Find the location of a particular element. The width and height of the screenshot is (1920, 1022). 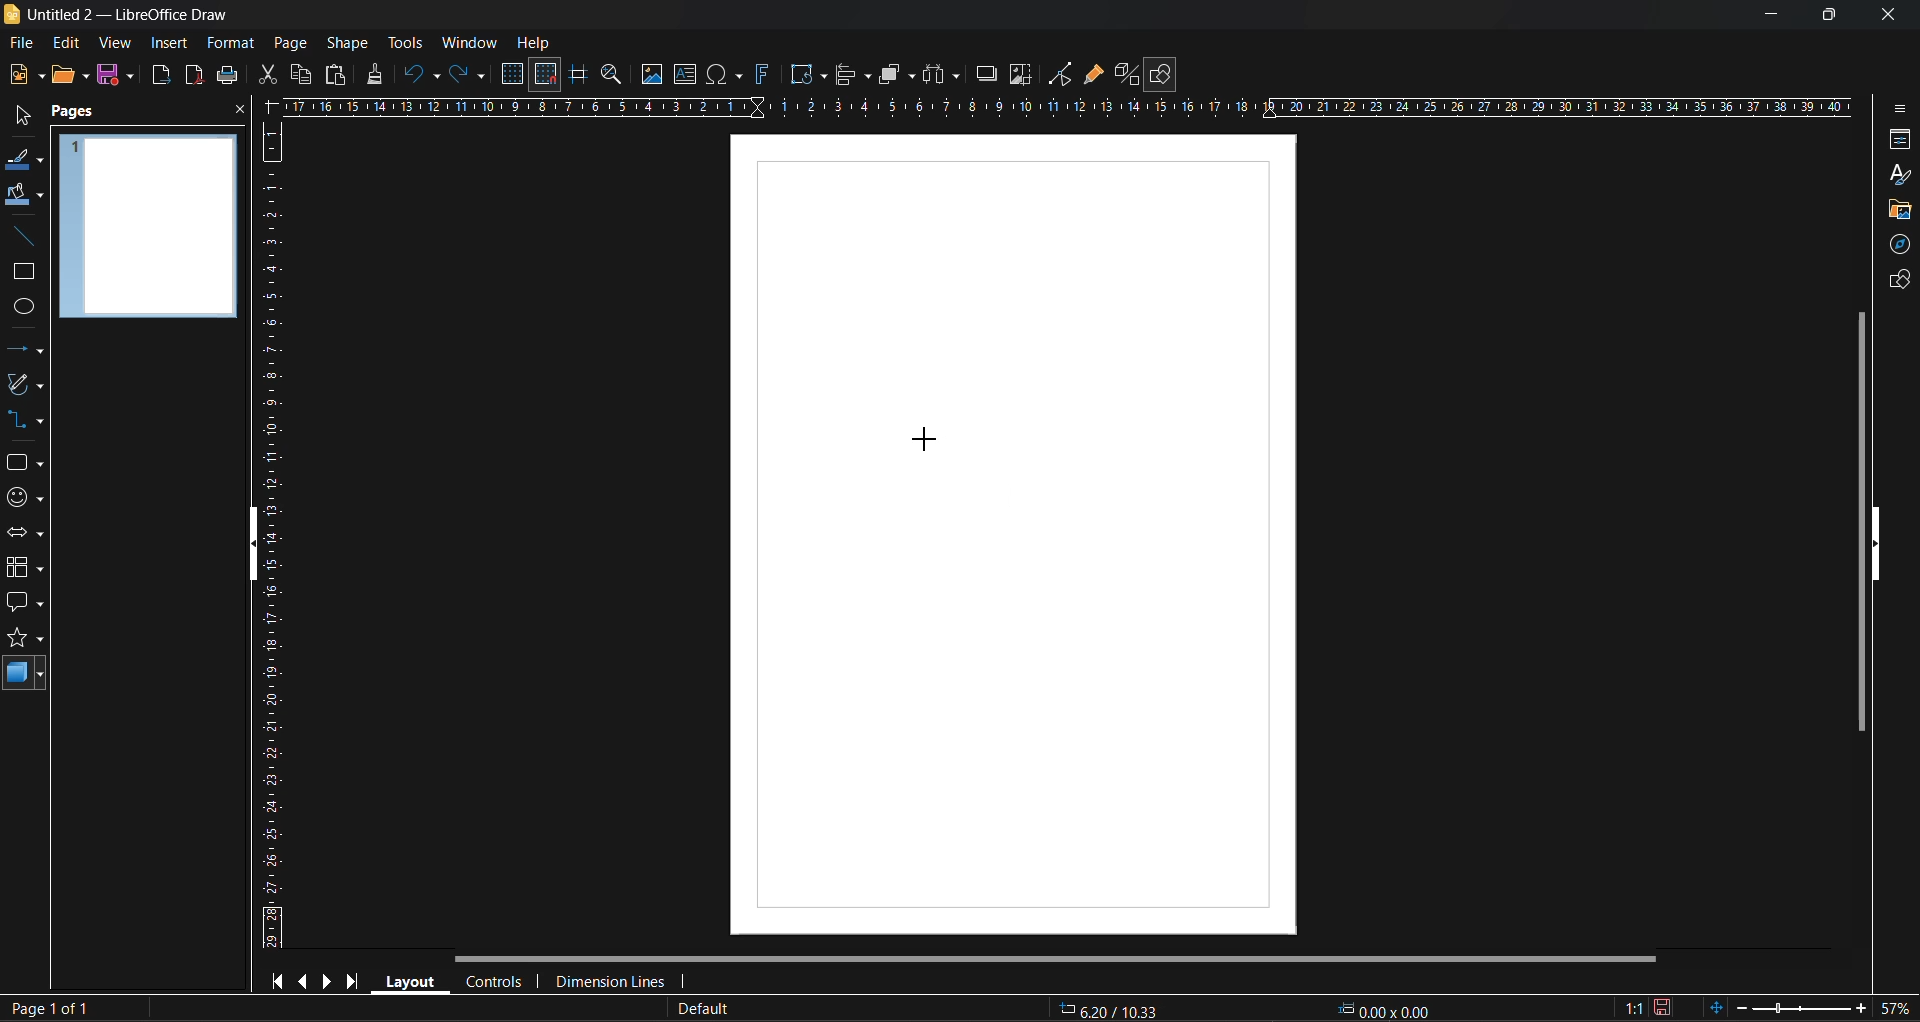

properties is located at coordinates (1896, 141).